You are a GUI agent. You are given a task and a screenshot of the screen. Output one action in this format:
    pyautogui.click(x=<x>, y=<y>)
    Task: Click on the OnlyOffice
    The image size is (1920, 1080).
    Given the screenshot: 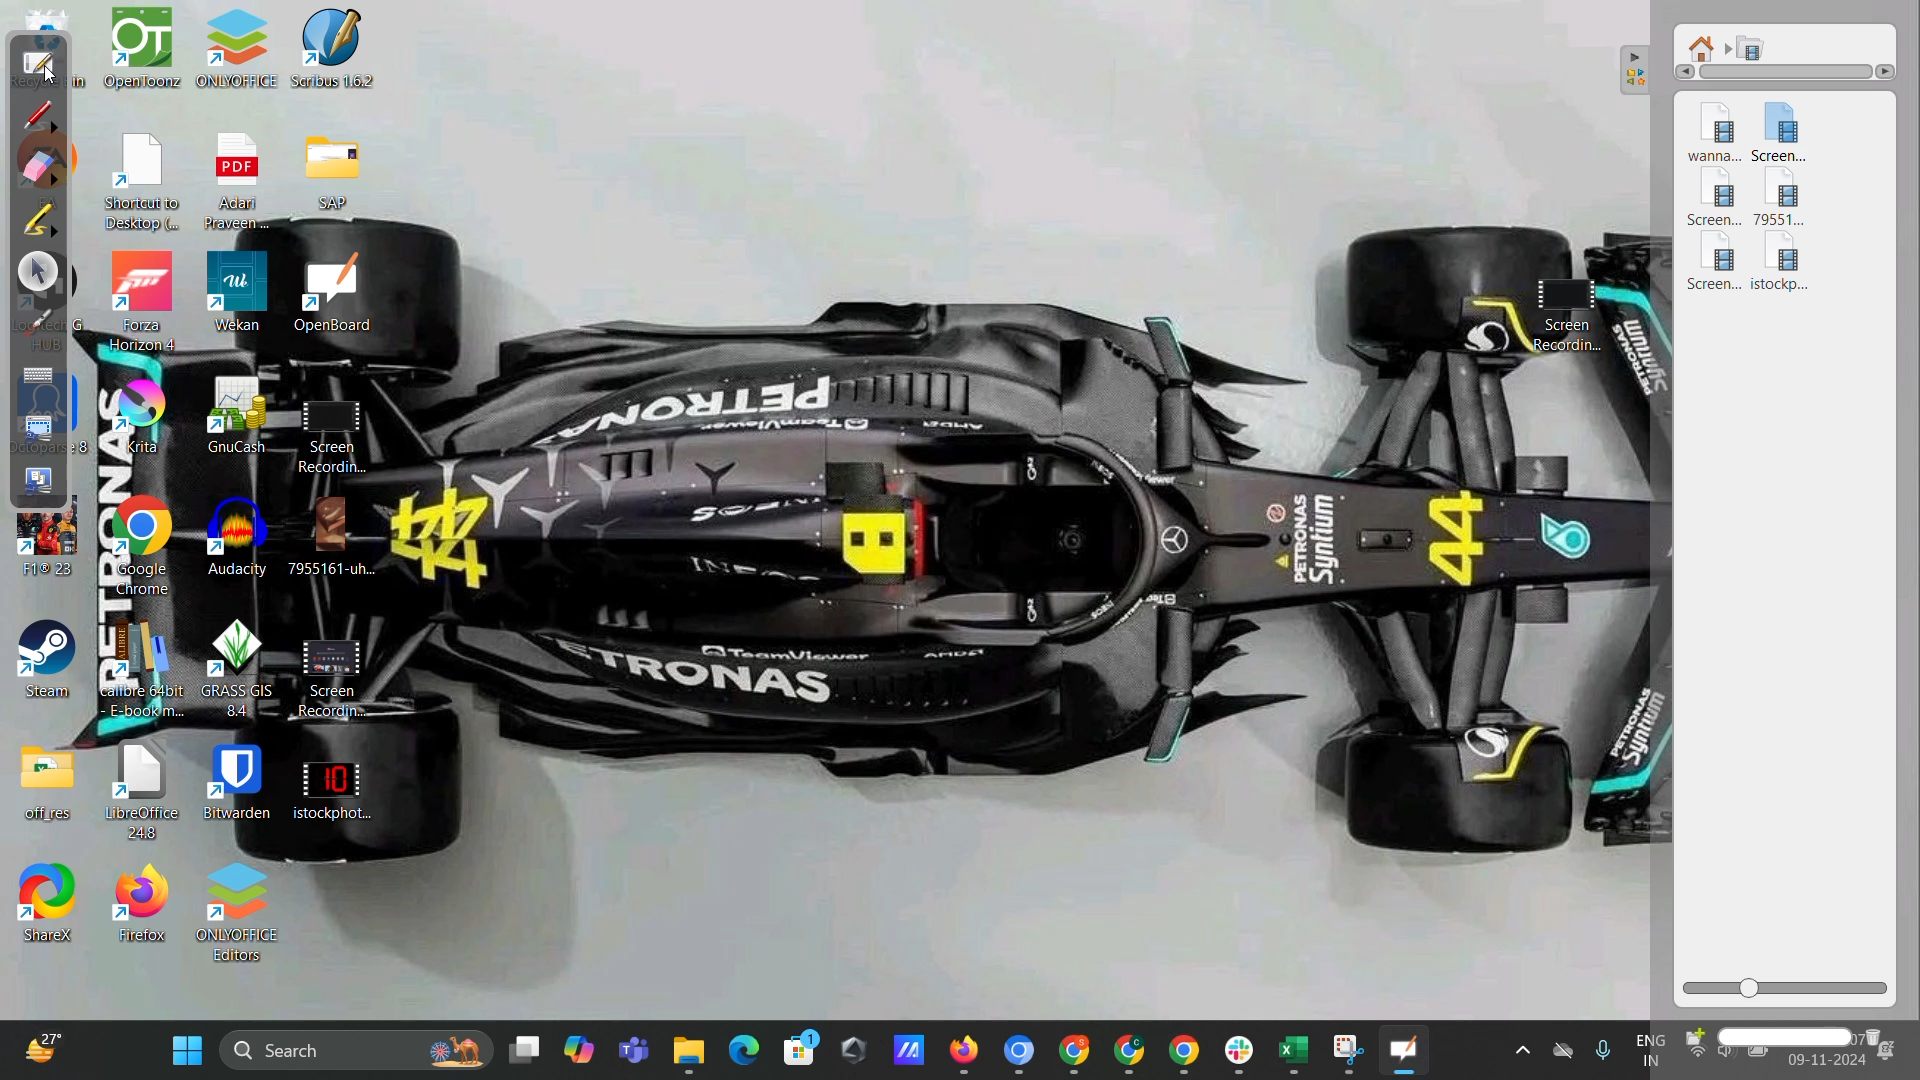 What is the action you would take?
    pyautogui.click(x=239, y=58)
    